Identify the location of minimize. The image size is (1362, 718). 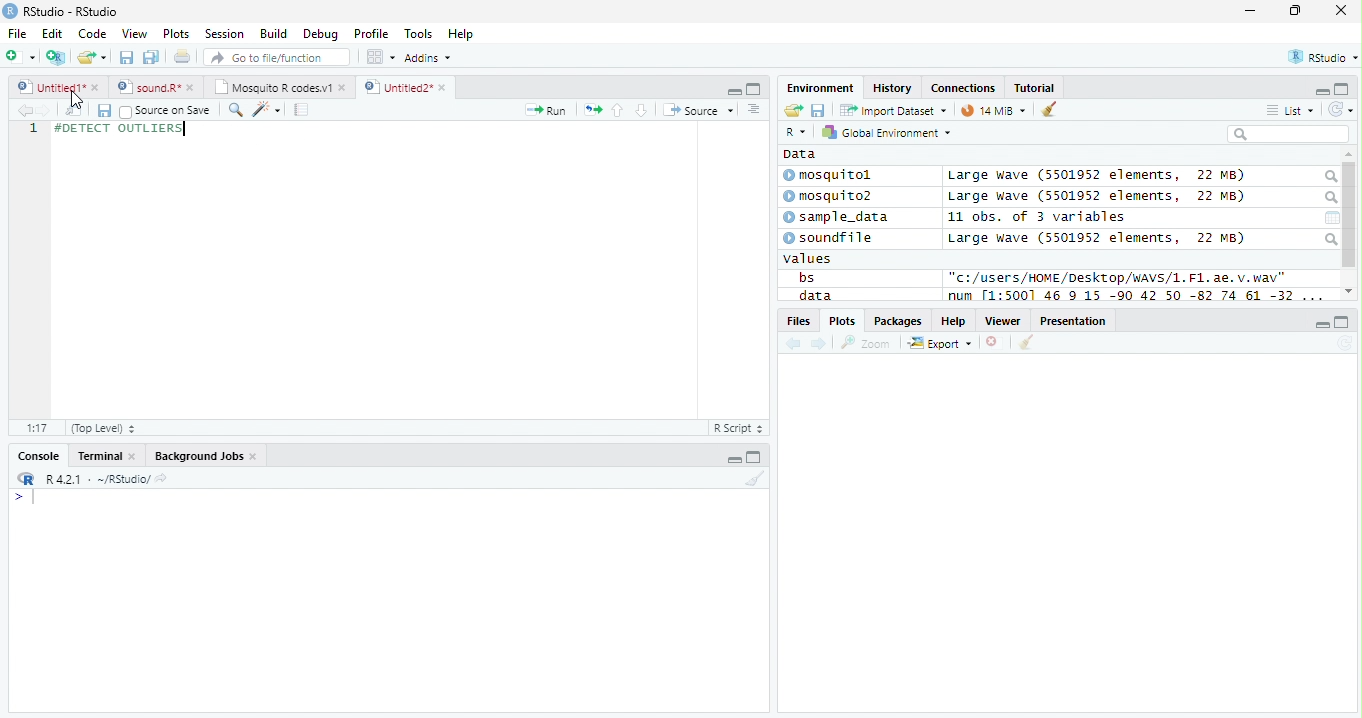
(734, 90).